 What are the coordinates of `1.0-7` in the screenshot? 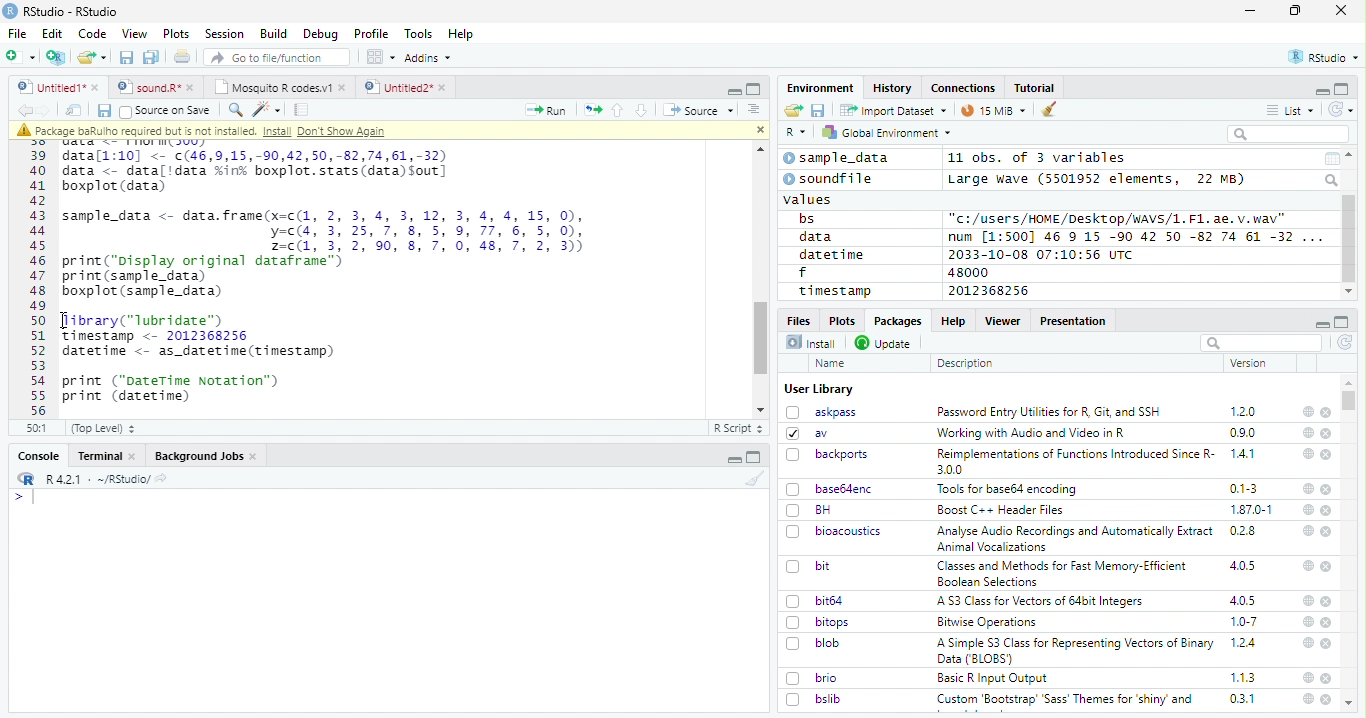 It's located at (1245, 622).